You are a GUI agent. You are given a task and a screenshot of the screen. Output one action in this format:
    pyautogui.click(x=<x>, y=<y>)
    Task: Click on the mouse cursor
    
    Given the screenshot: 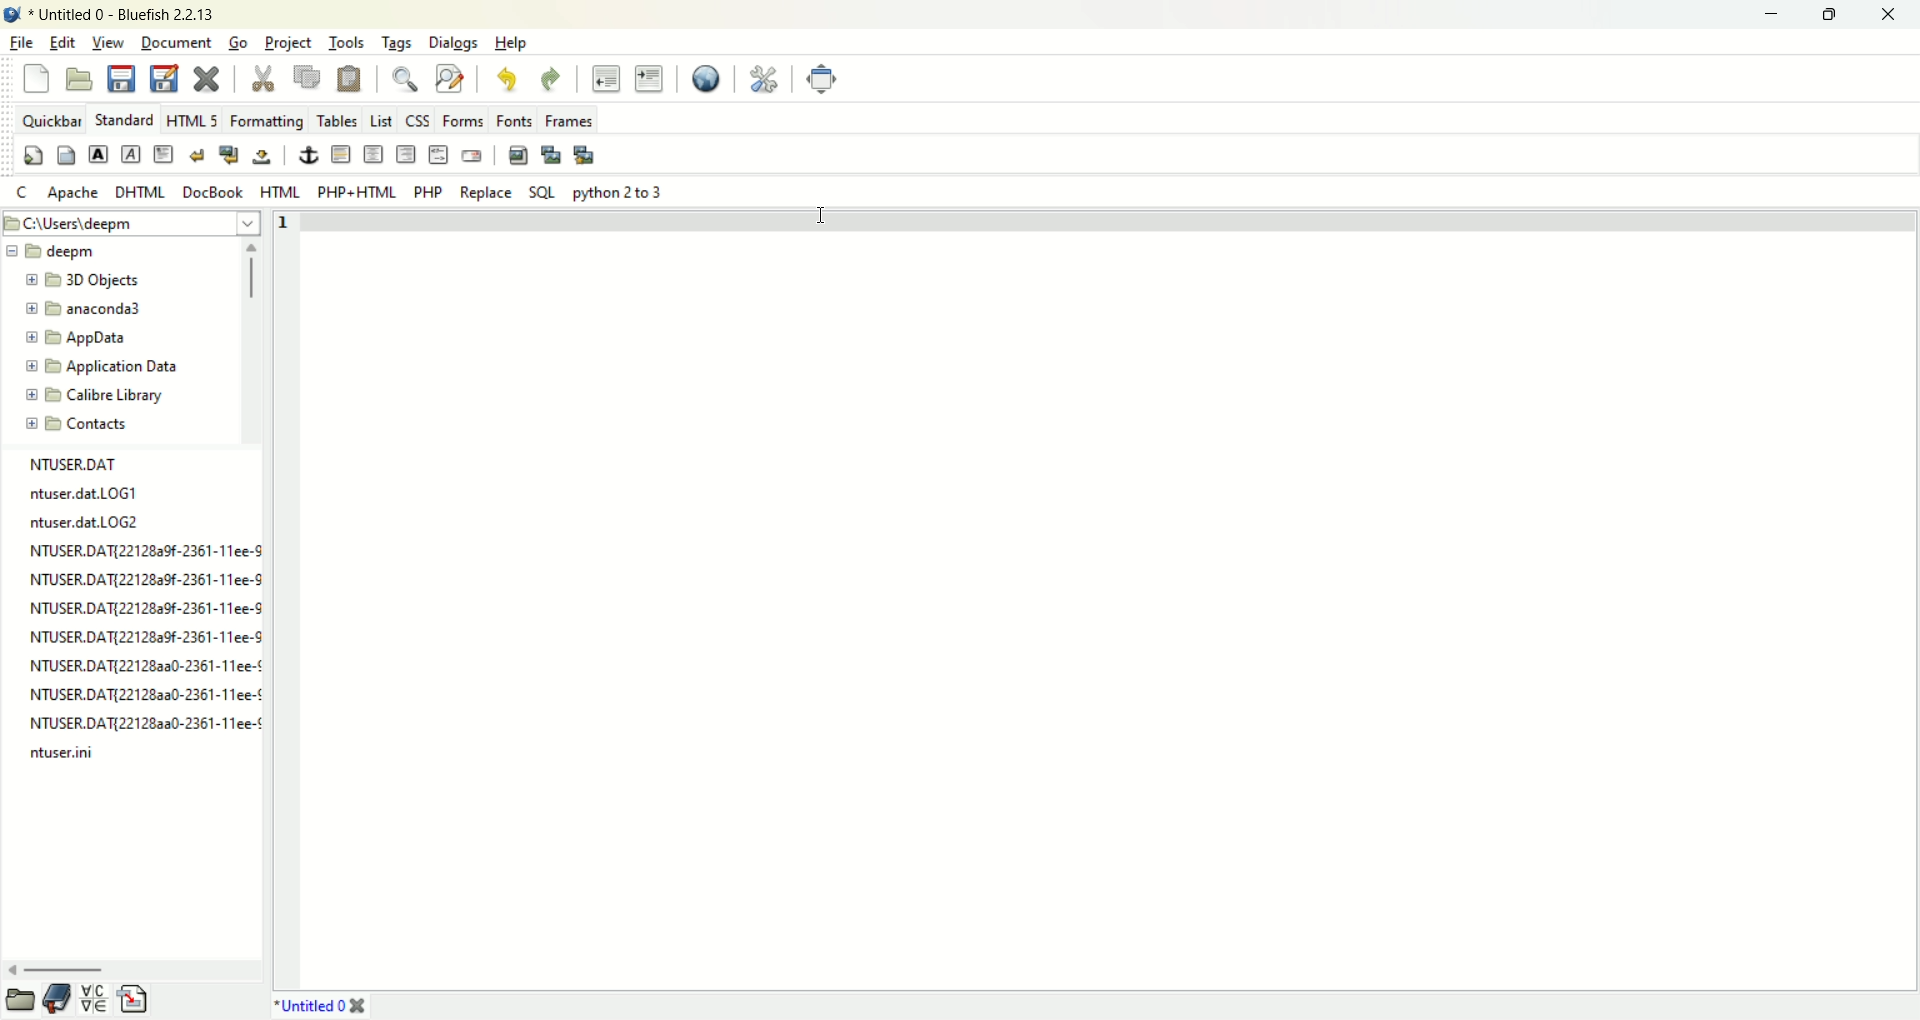 What is the action you would take?
    pyautogui.click(x=817, y=218)
    